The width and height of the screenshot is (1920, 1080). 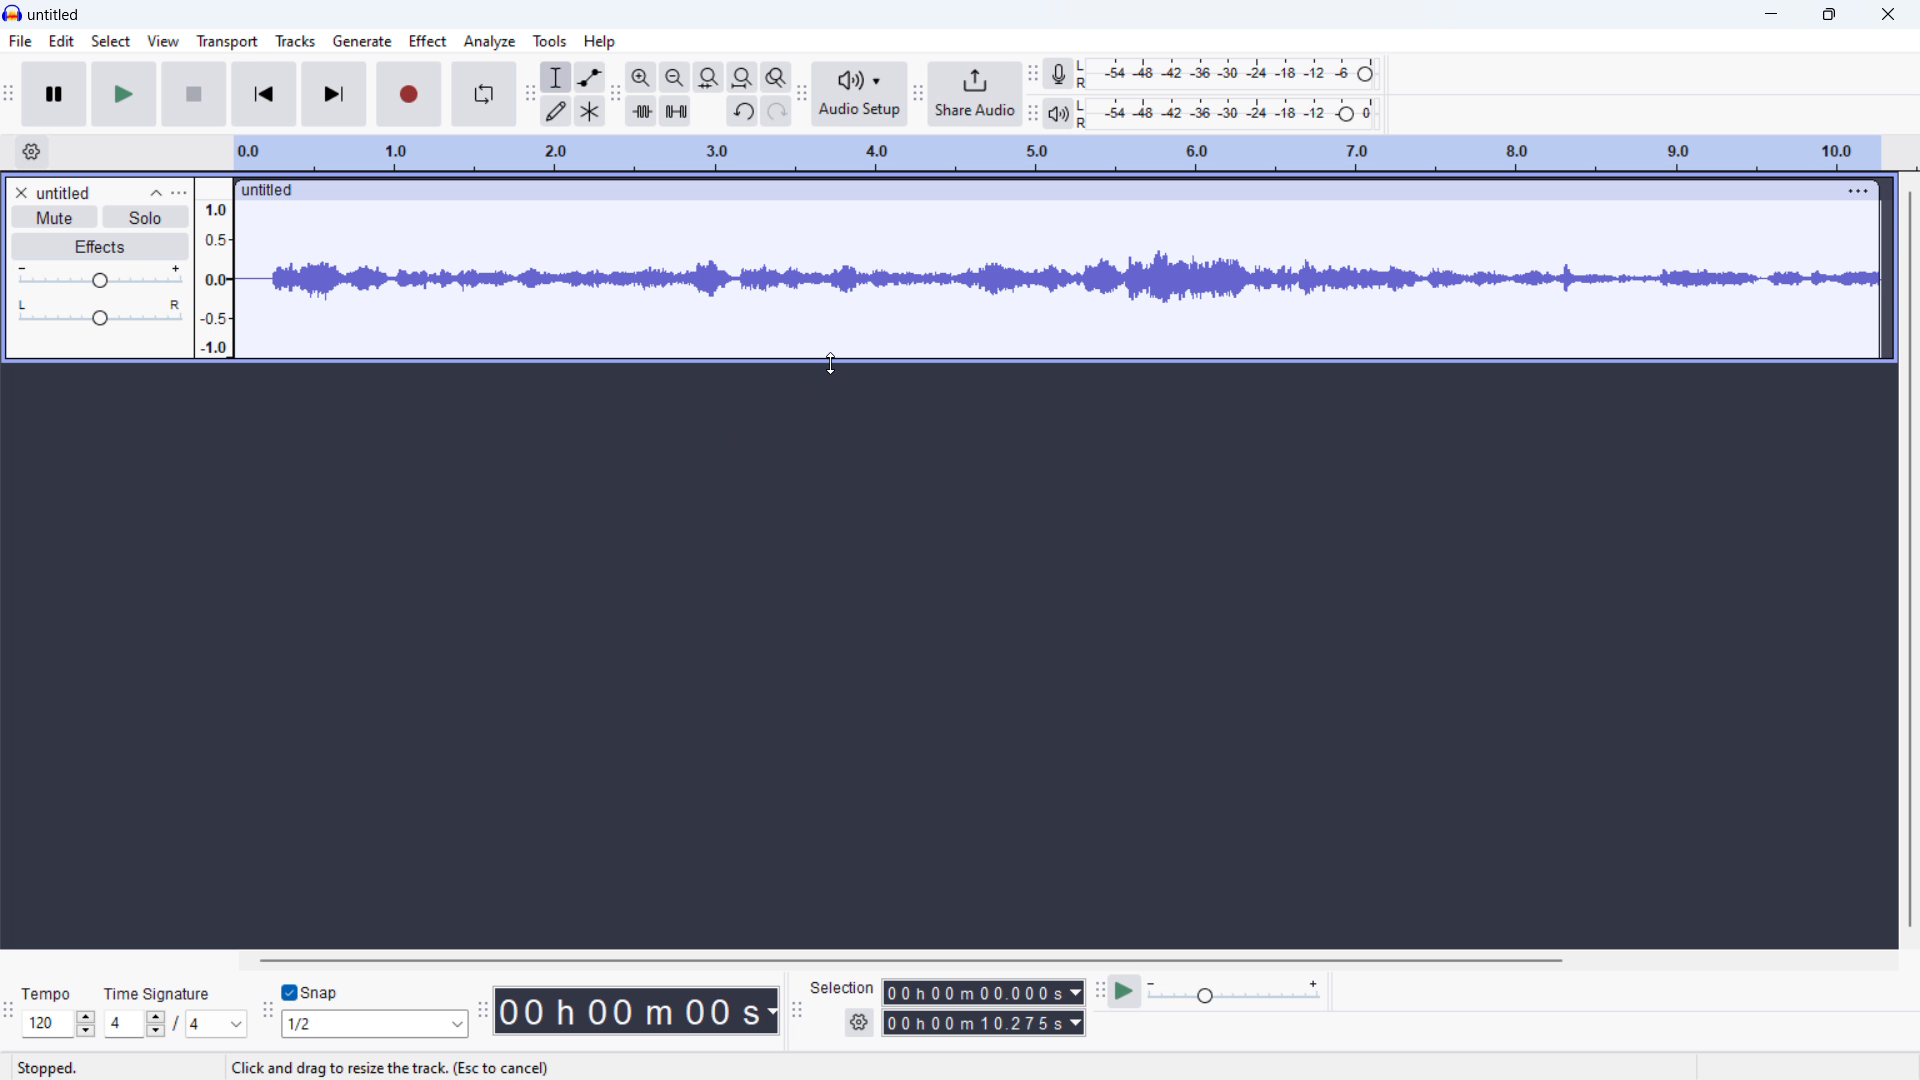 I want to click on playback level, so click(x=1232, y=113).